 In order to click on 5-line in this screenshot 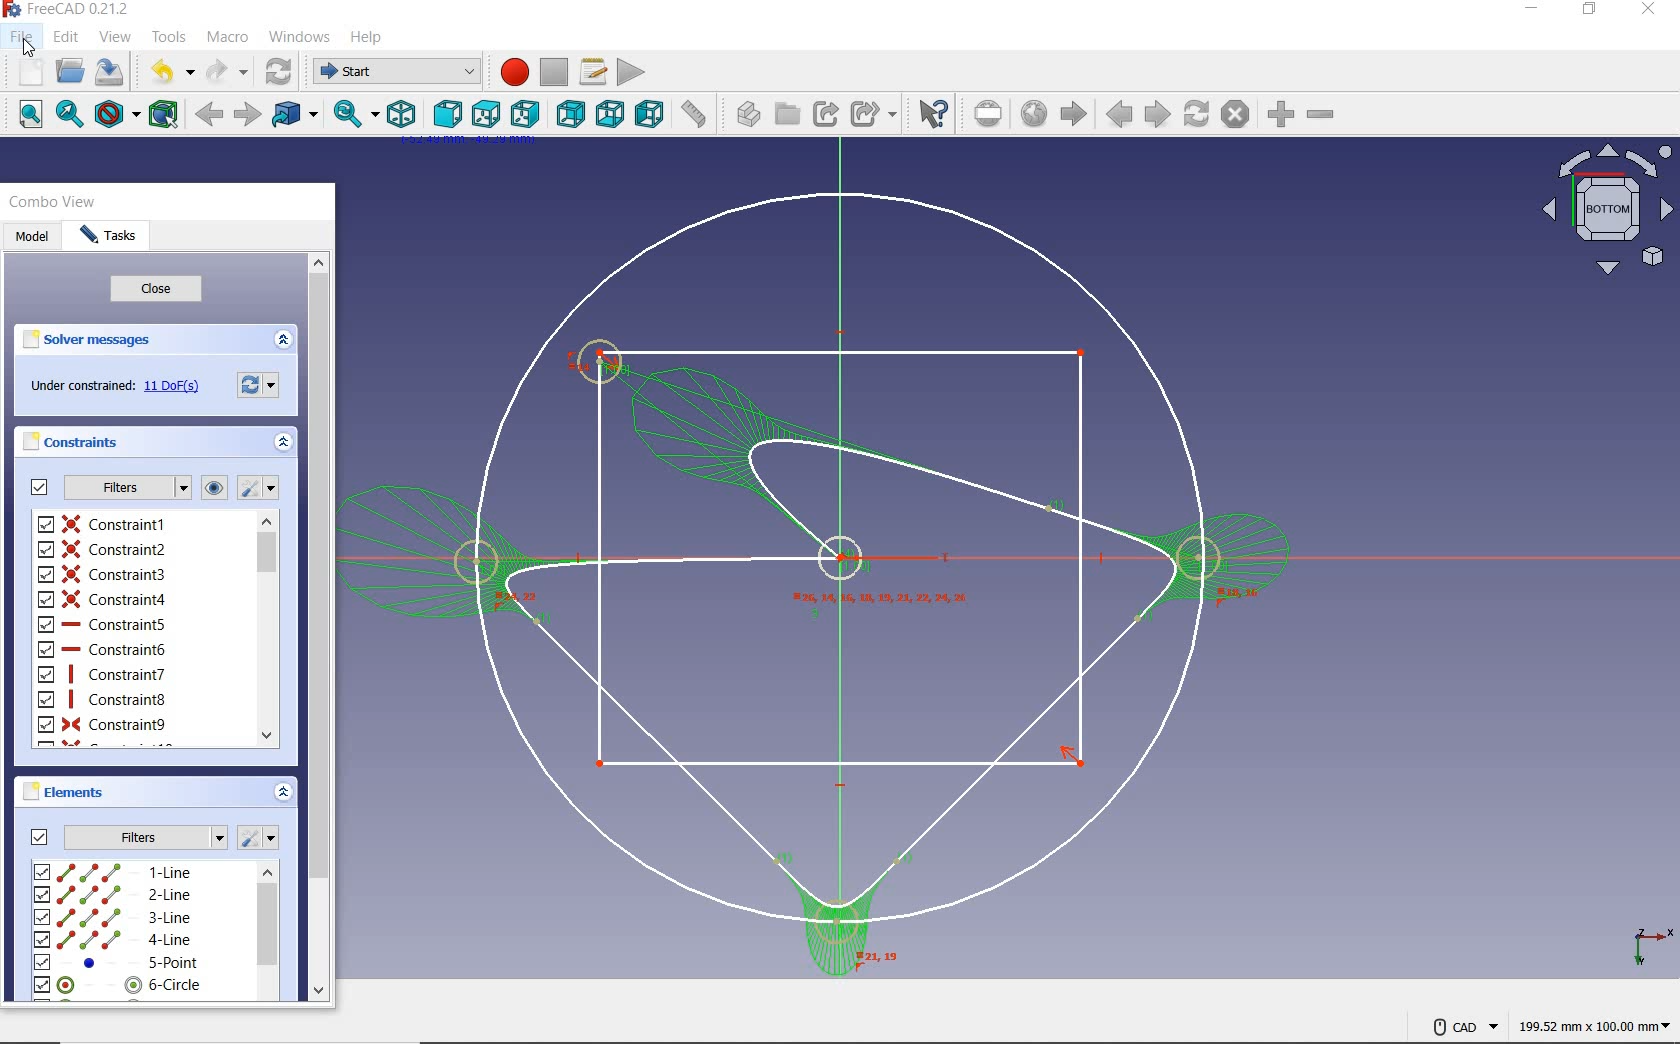, I will do `click(118, 963)`.